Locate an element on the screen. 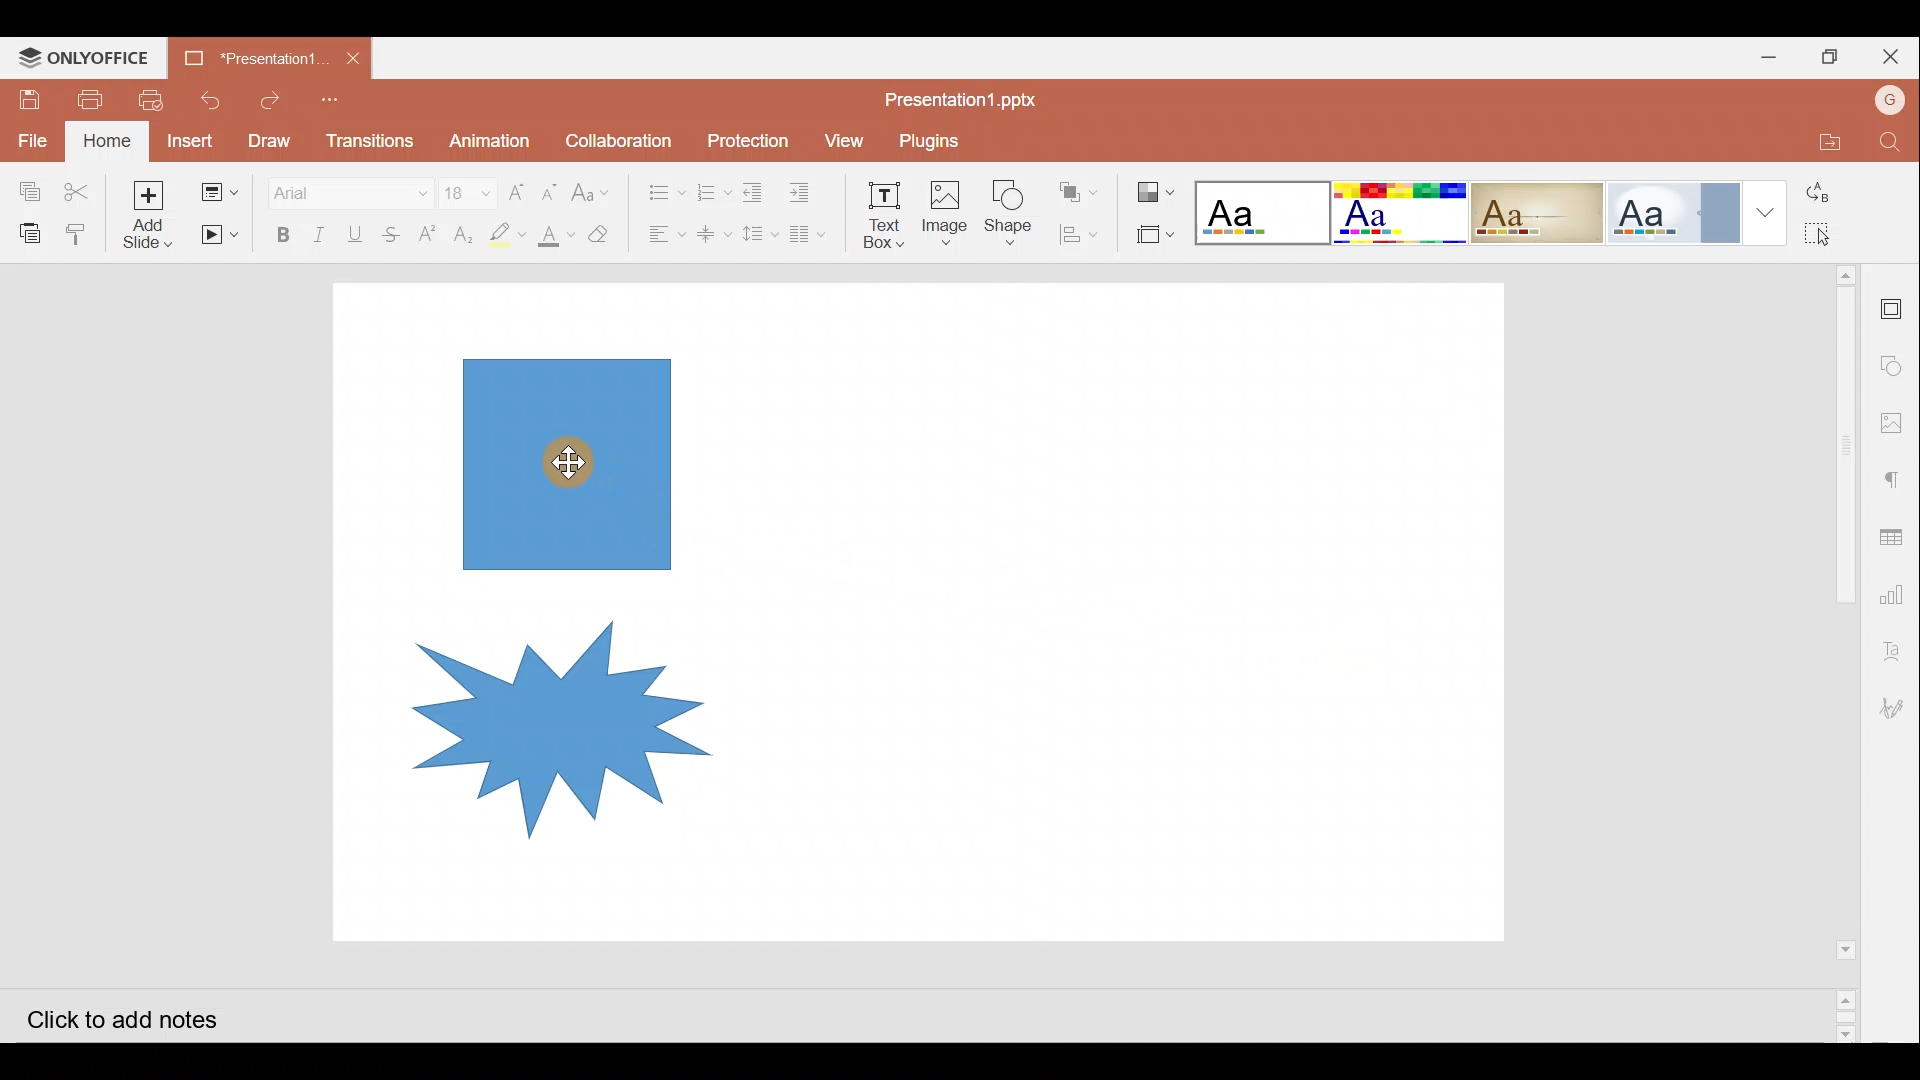  Slide settings is located at coordinates (1895, 305).